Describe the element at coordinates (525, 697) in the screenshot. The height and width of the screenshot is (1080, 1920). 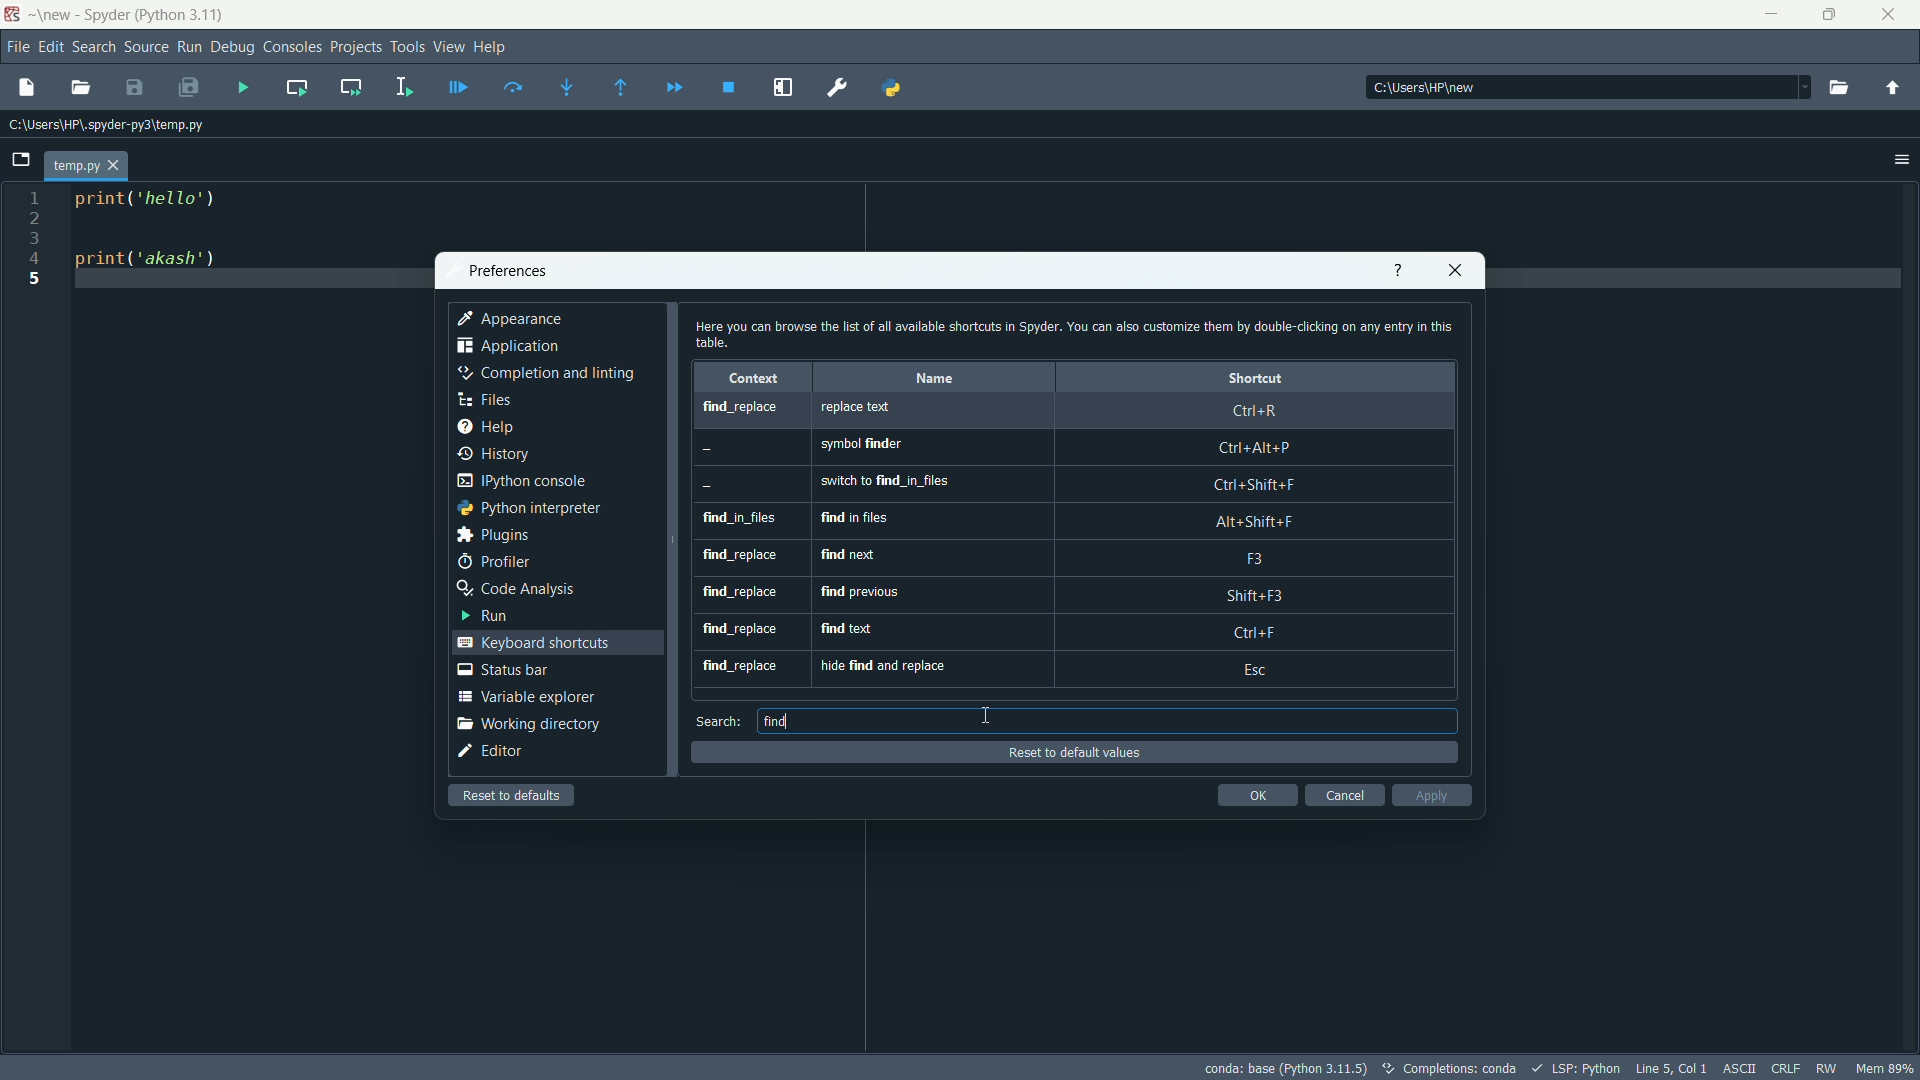
I see `variable explore` at that location.